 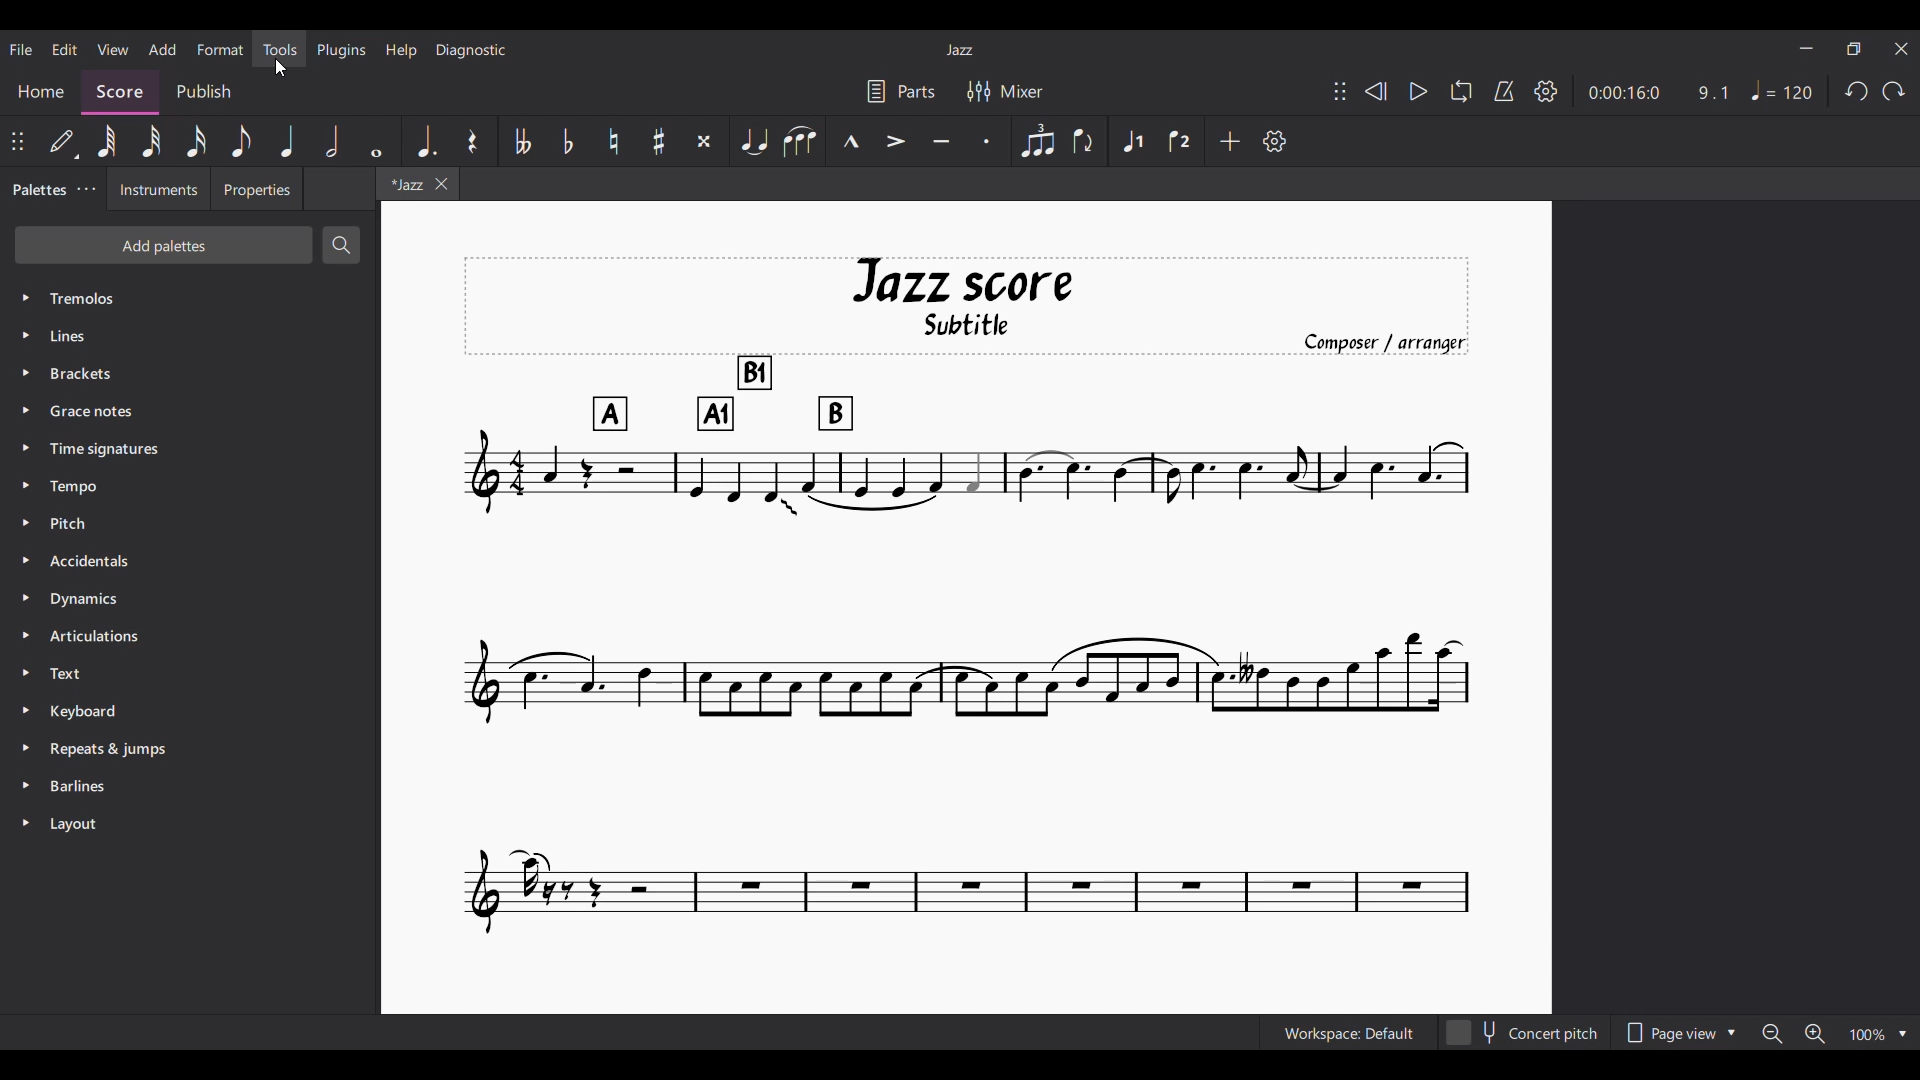 I want to click on Instruments, so click(x=158, y=189).